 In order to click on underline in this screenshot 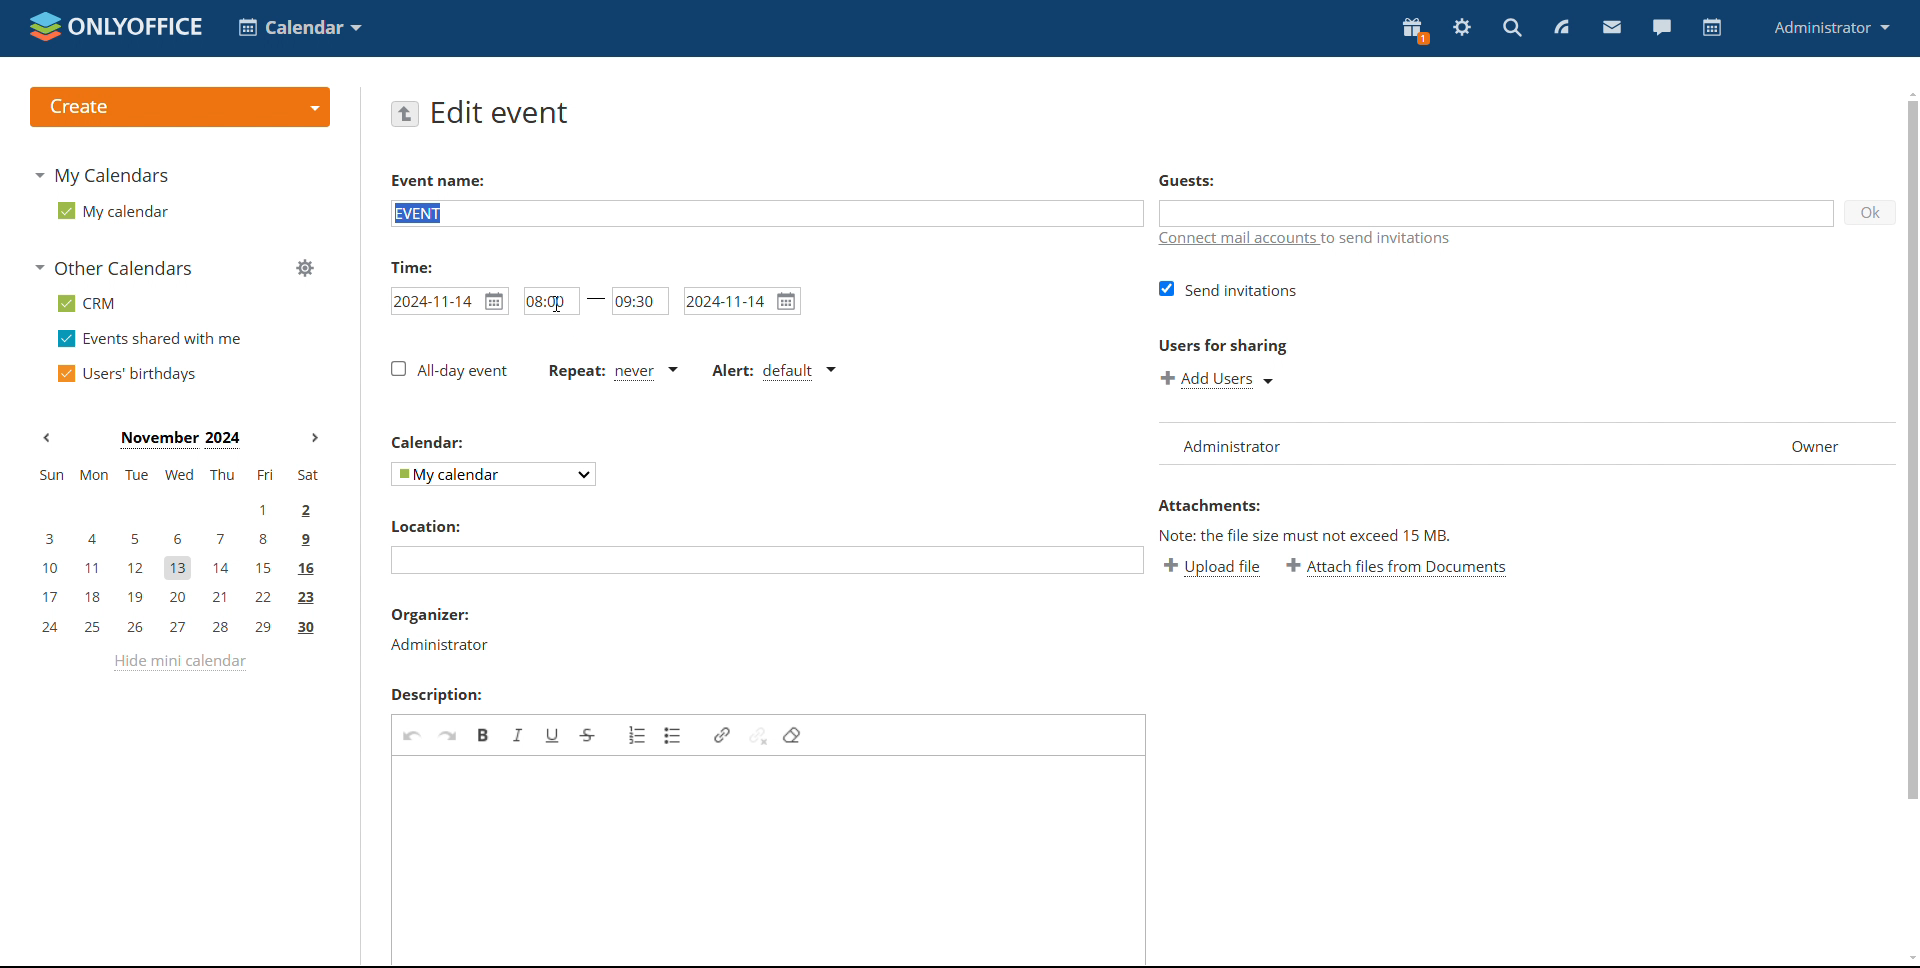, I will do `click(553, 735)`.